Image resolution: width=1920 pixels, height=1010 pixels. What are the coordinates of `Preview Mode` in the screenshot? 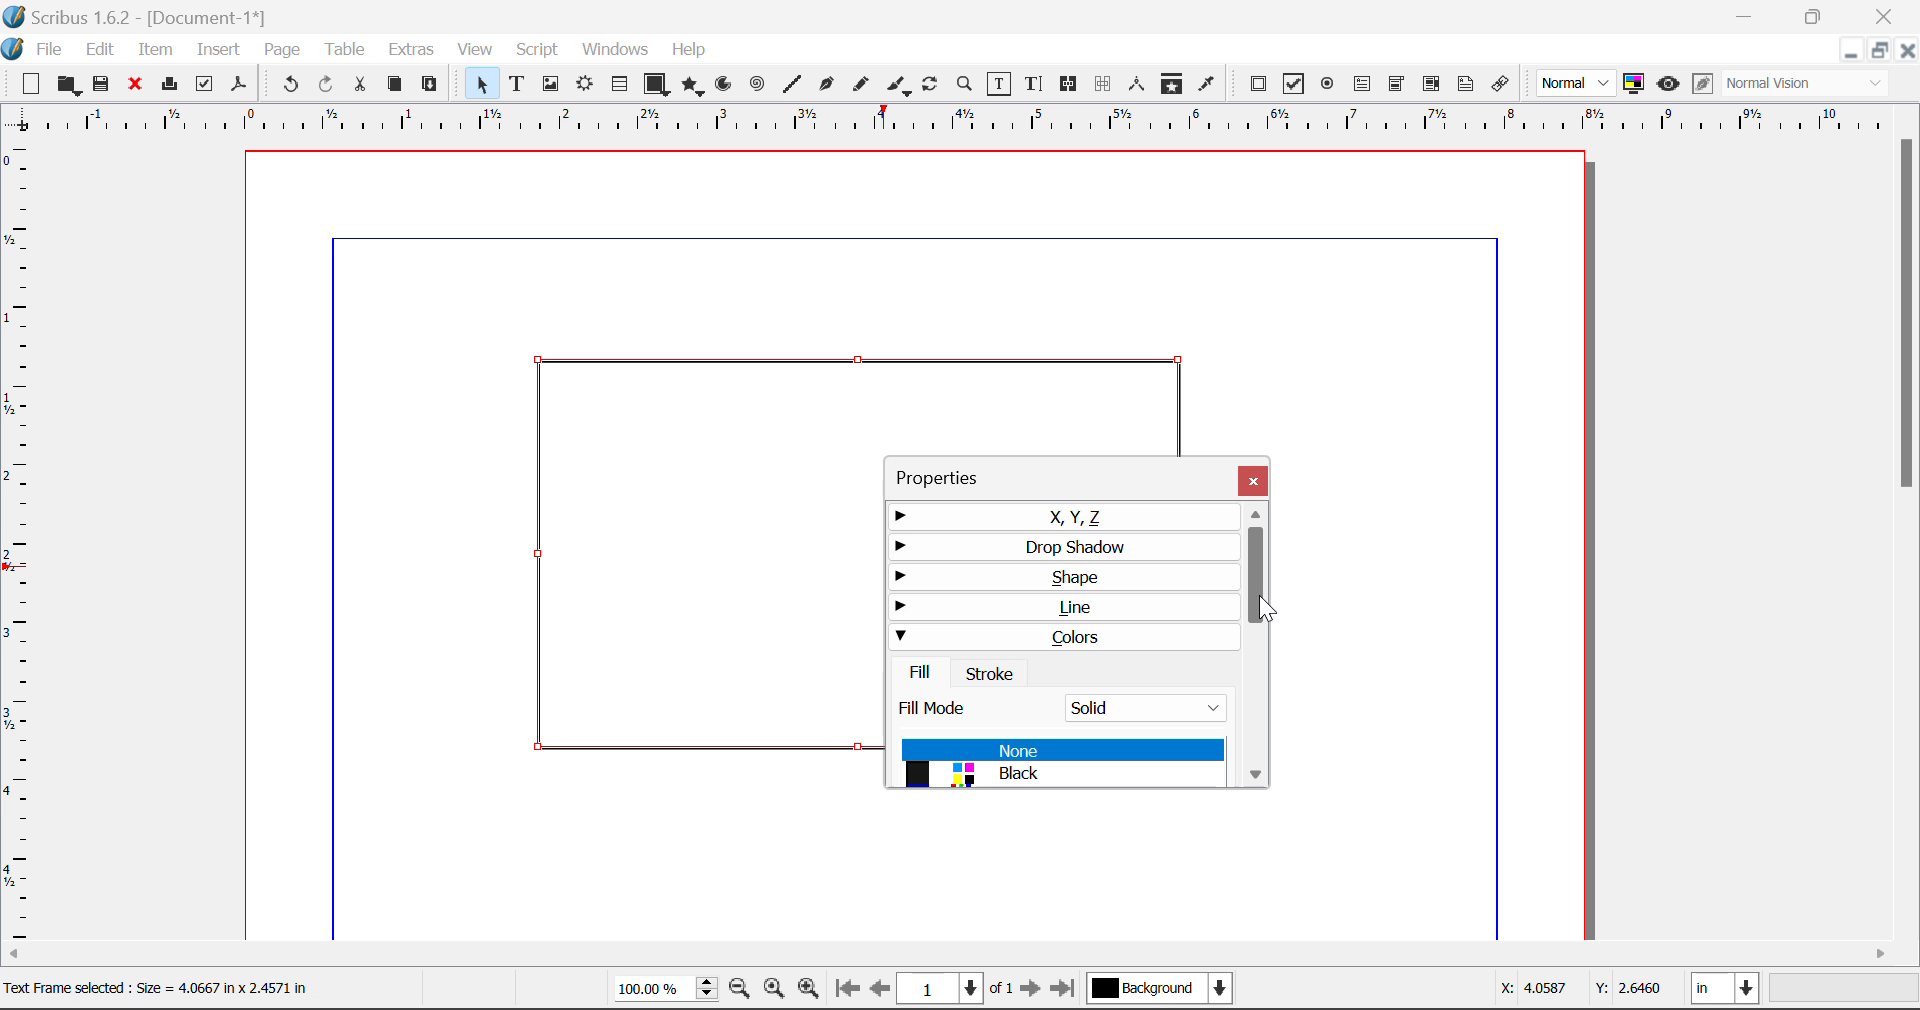 It's located at (1577, 84).